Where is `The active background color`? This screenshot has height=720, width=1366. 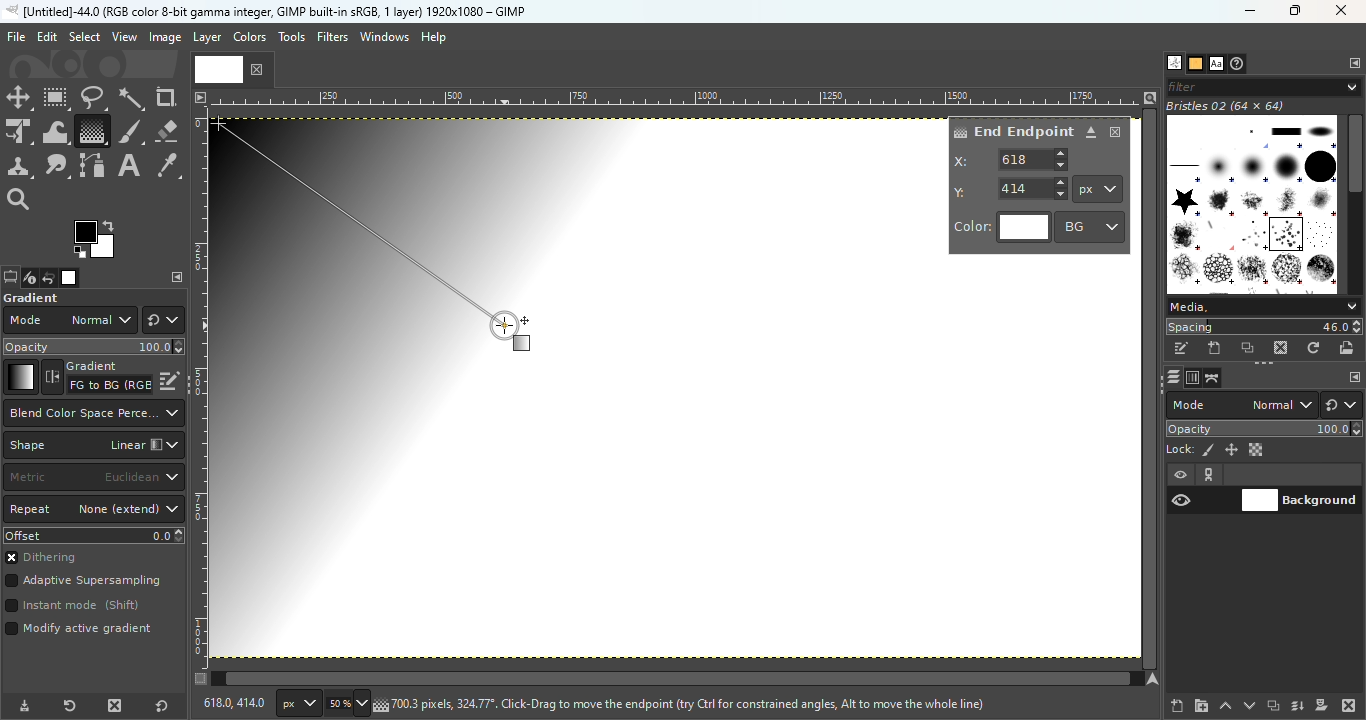 The active background color is located at coordinates (98, 240).